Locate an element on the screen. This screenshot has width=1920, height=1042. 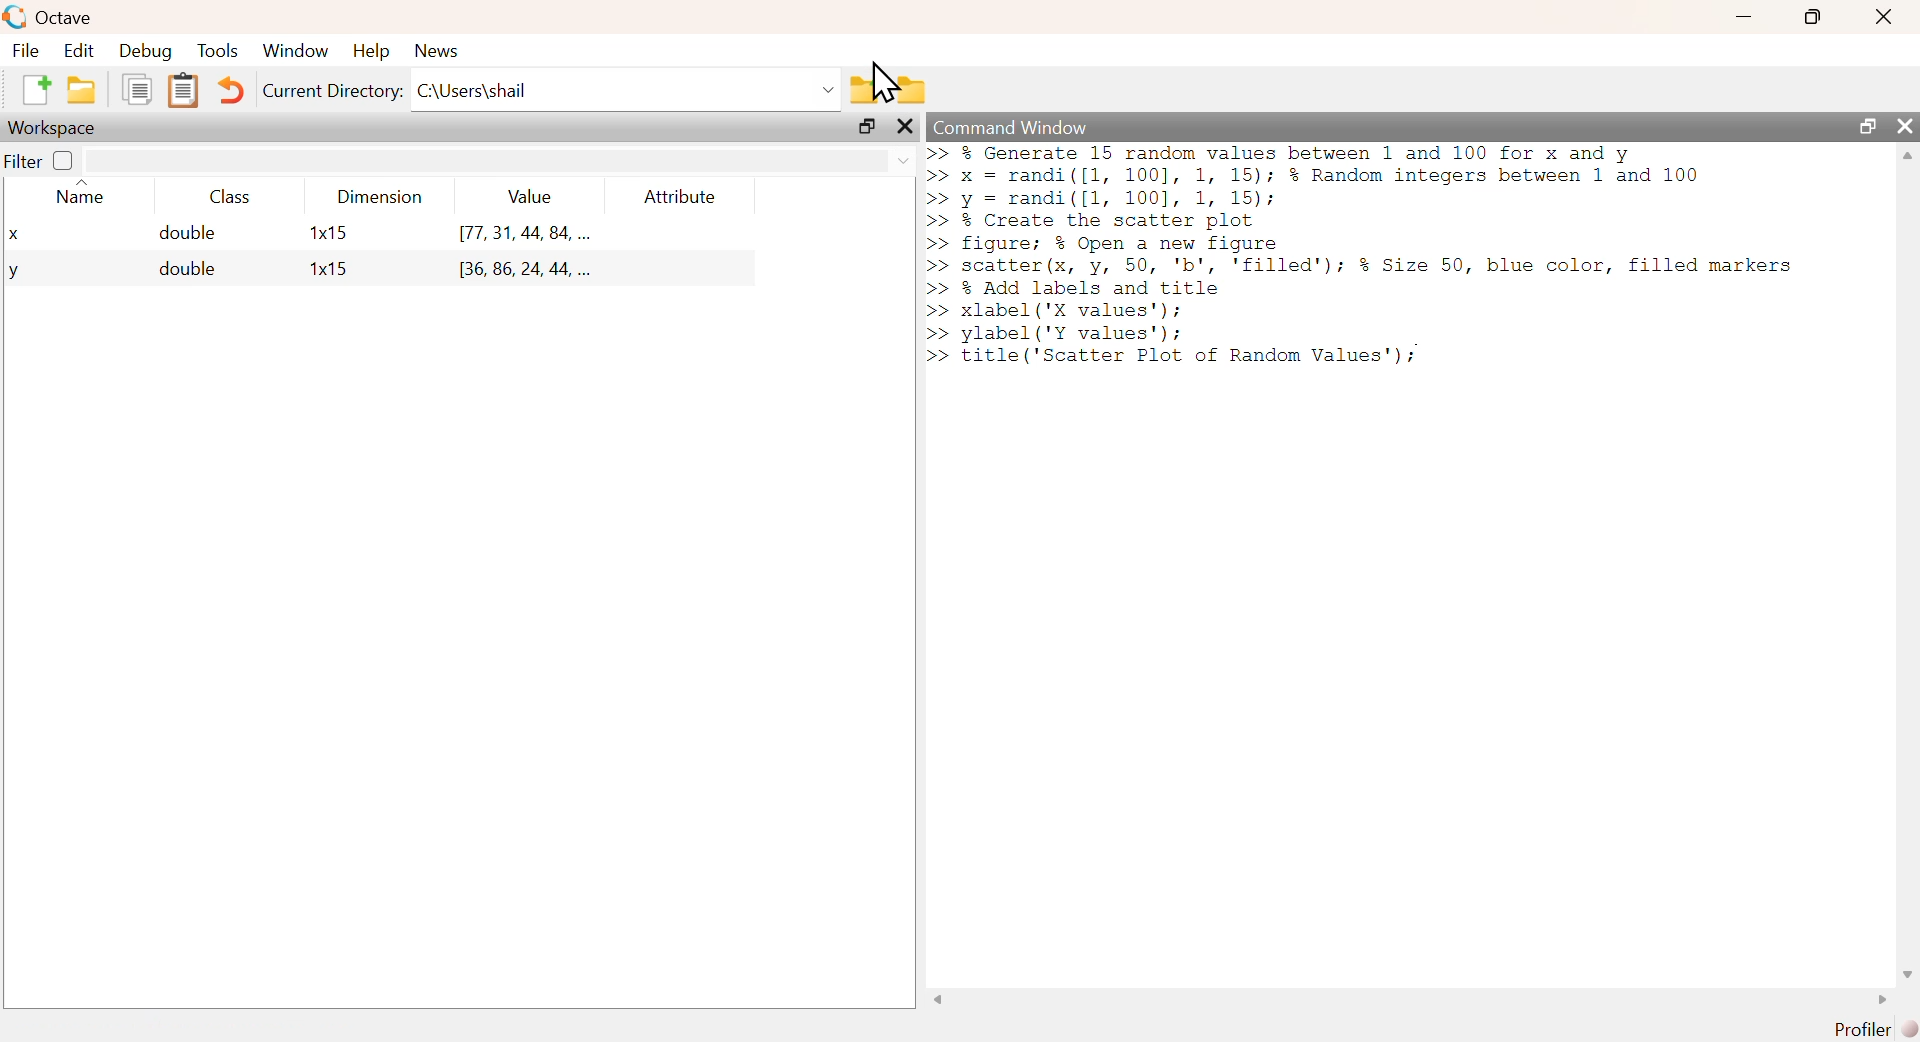
Edit is located at coordinates (79, 50).